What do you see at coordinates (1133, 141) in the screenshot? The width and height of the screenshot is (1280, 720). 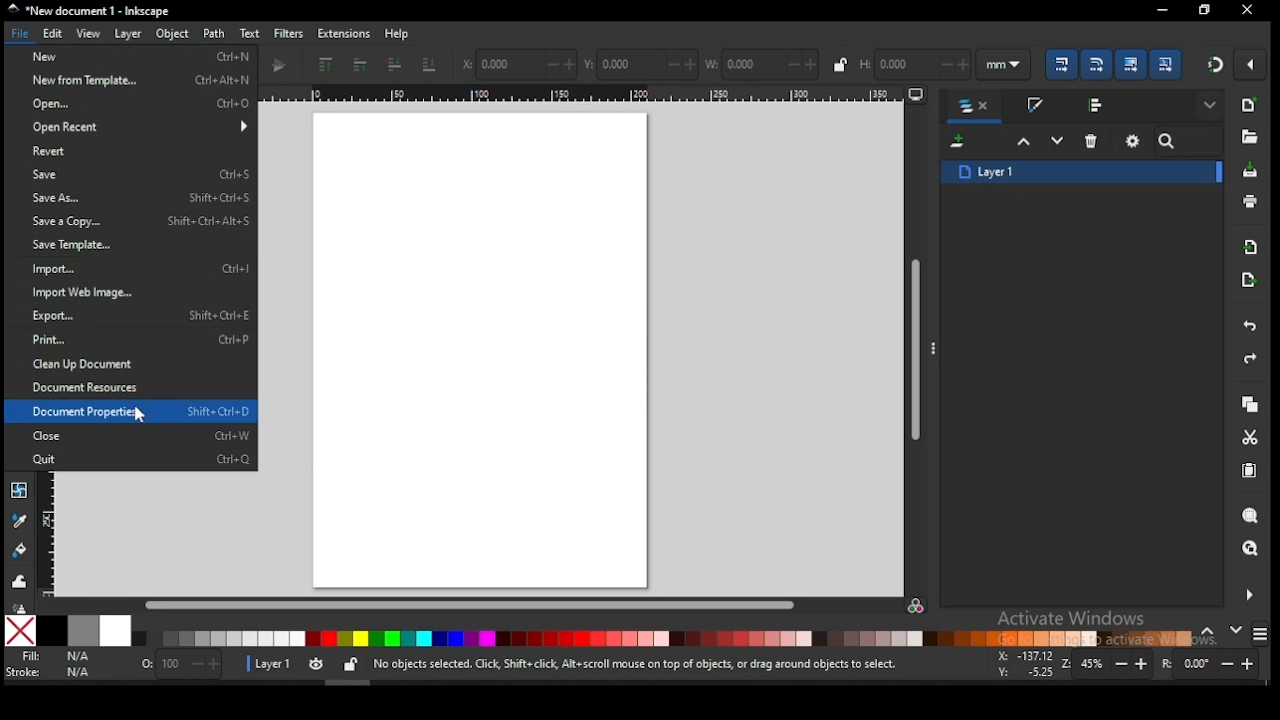 I see `layers and objects dialogue settings` at bounding box center [1133, 141].